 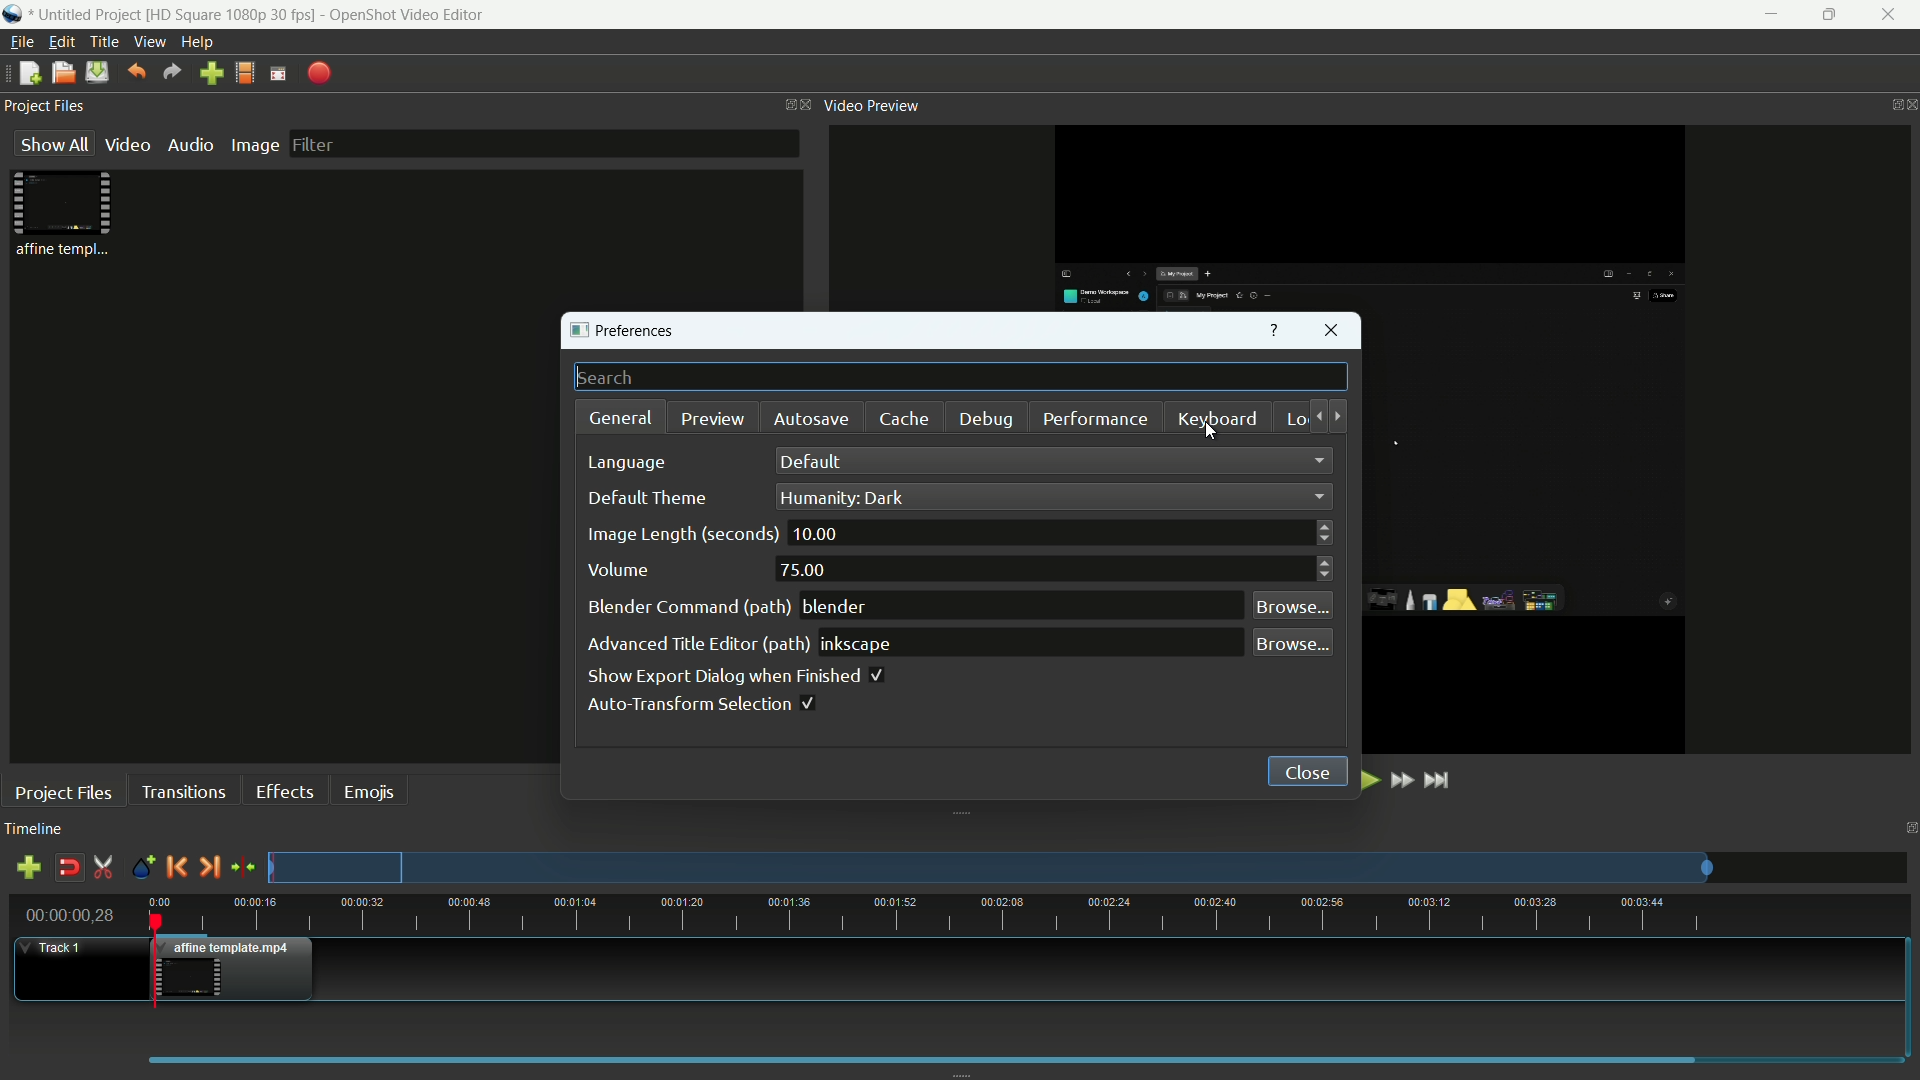 What do you see at coordinates (843, 496) in the screenshot?
I see `humanity dark` at bounding box center [843, 496].